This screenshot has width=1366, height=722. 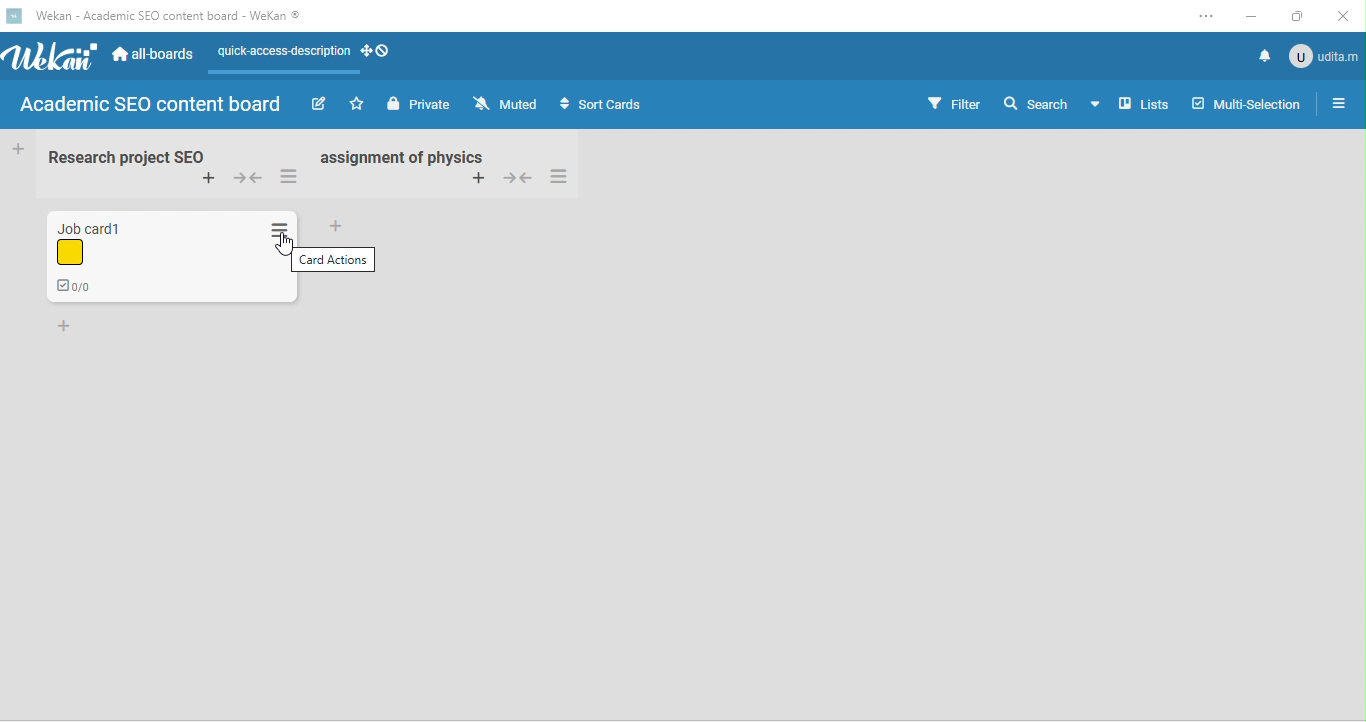 I want to click on admin, so click(x=1325, y=55).